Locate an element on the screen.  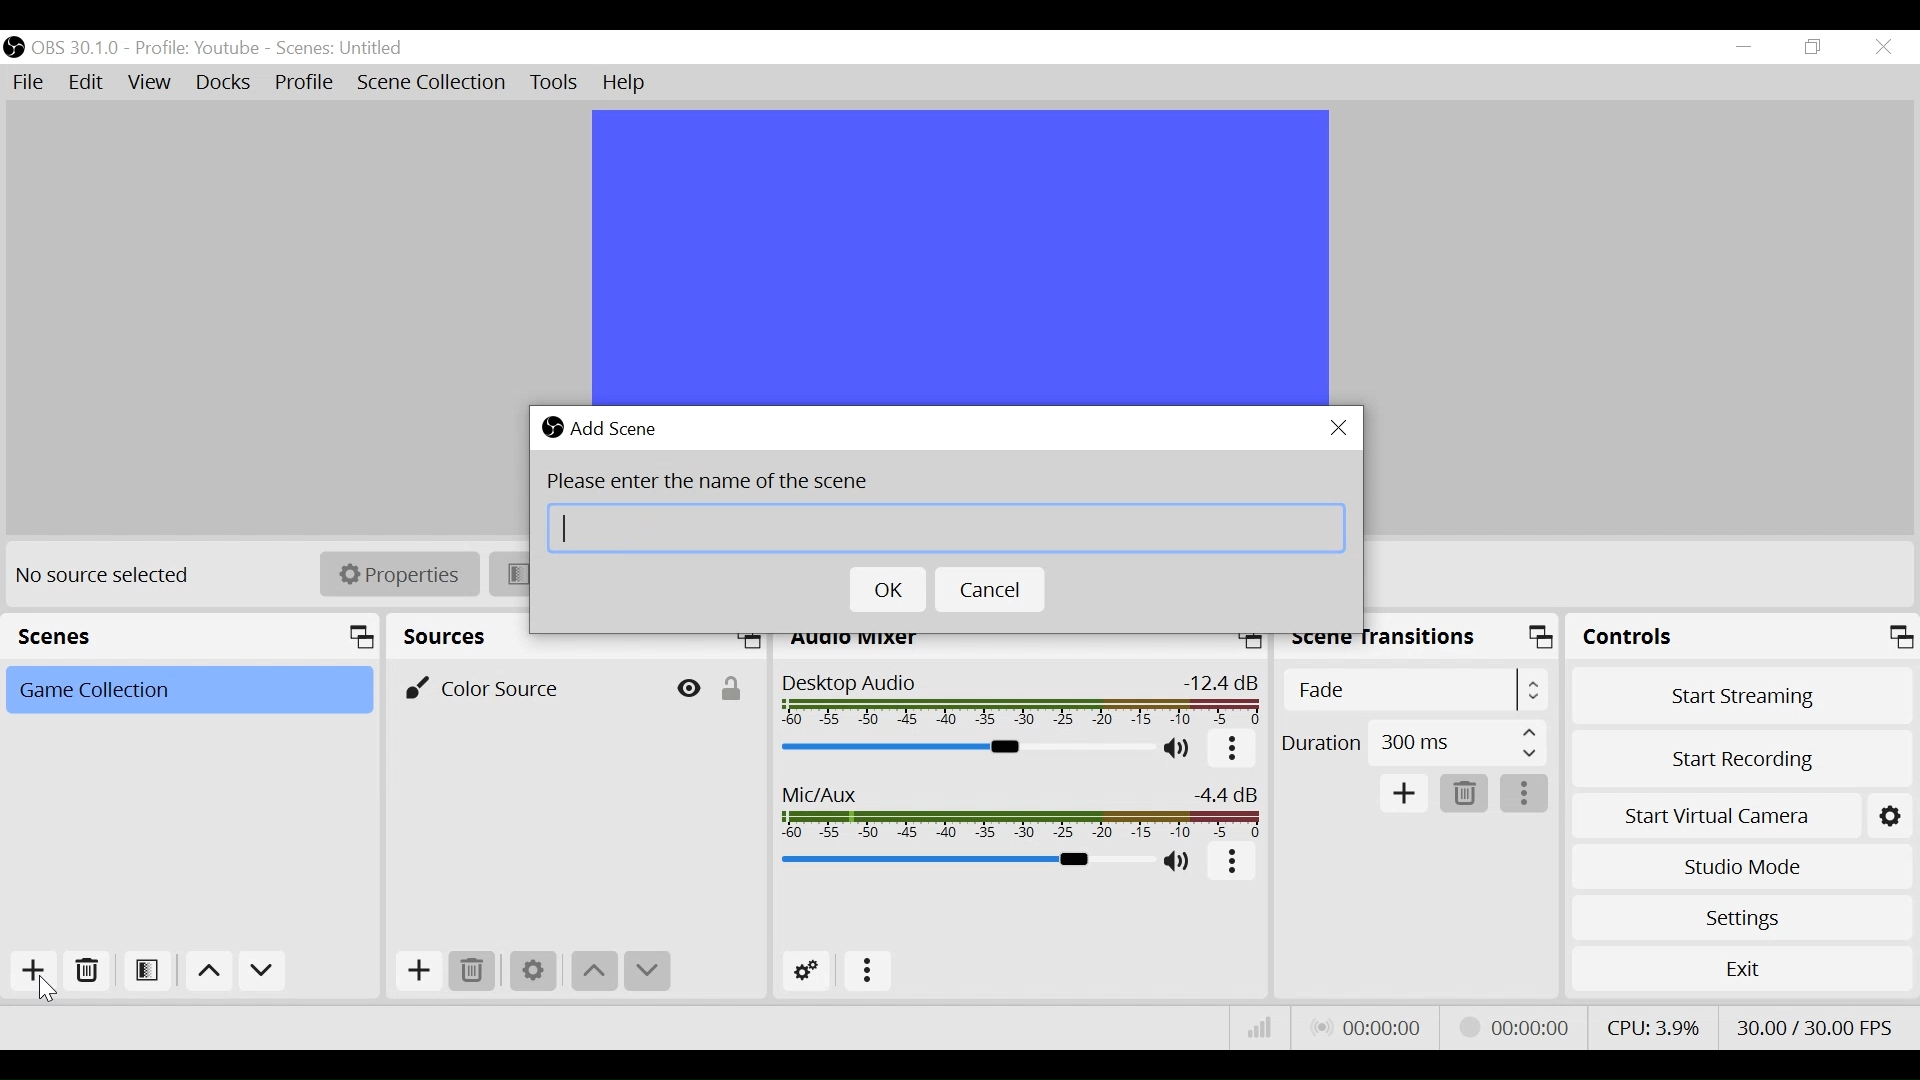
(un)select Scene Transition is located at coordinates (1412, 690).